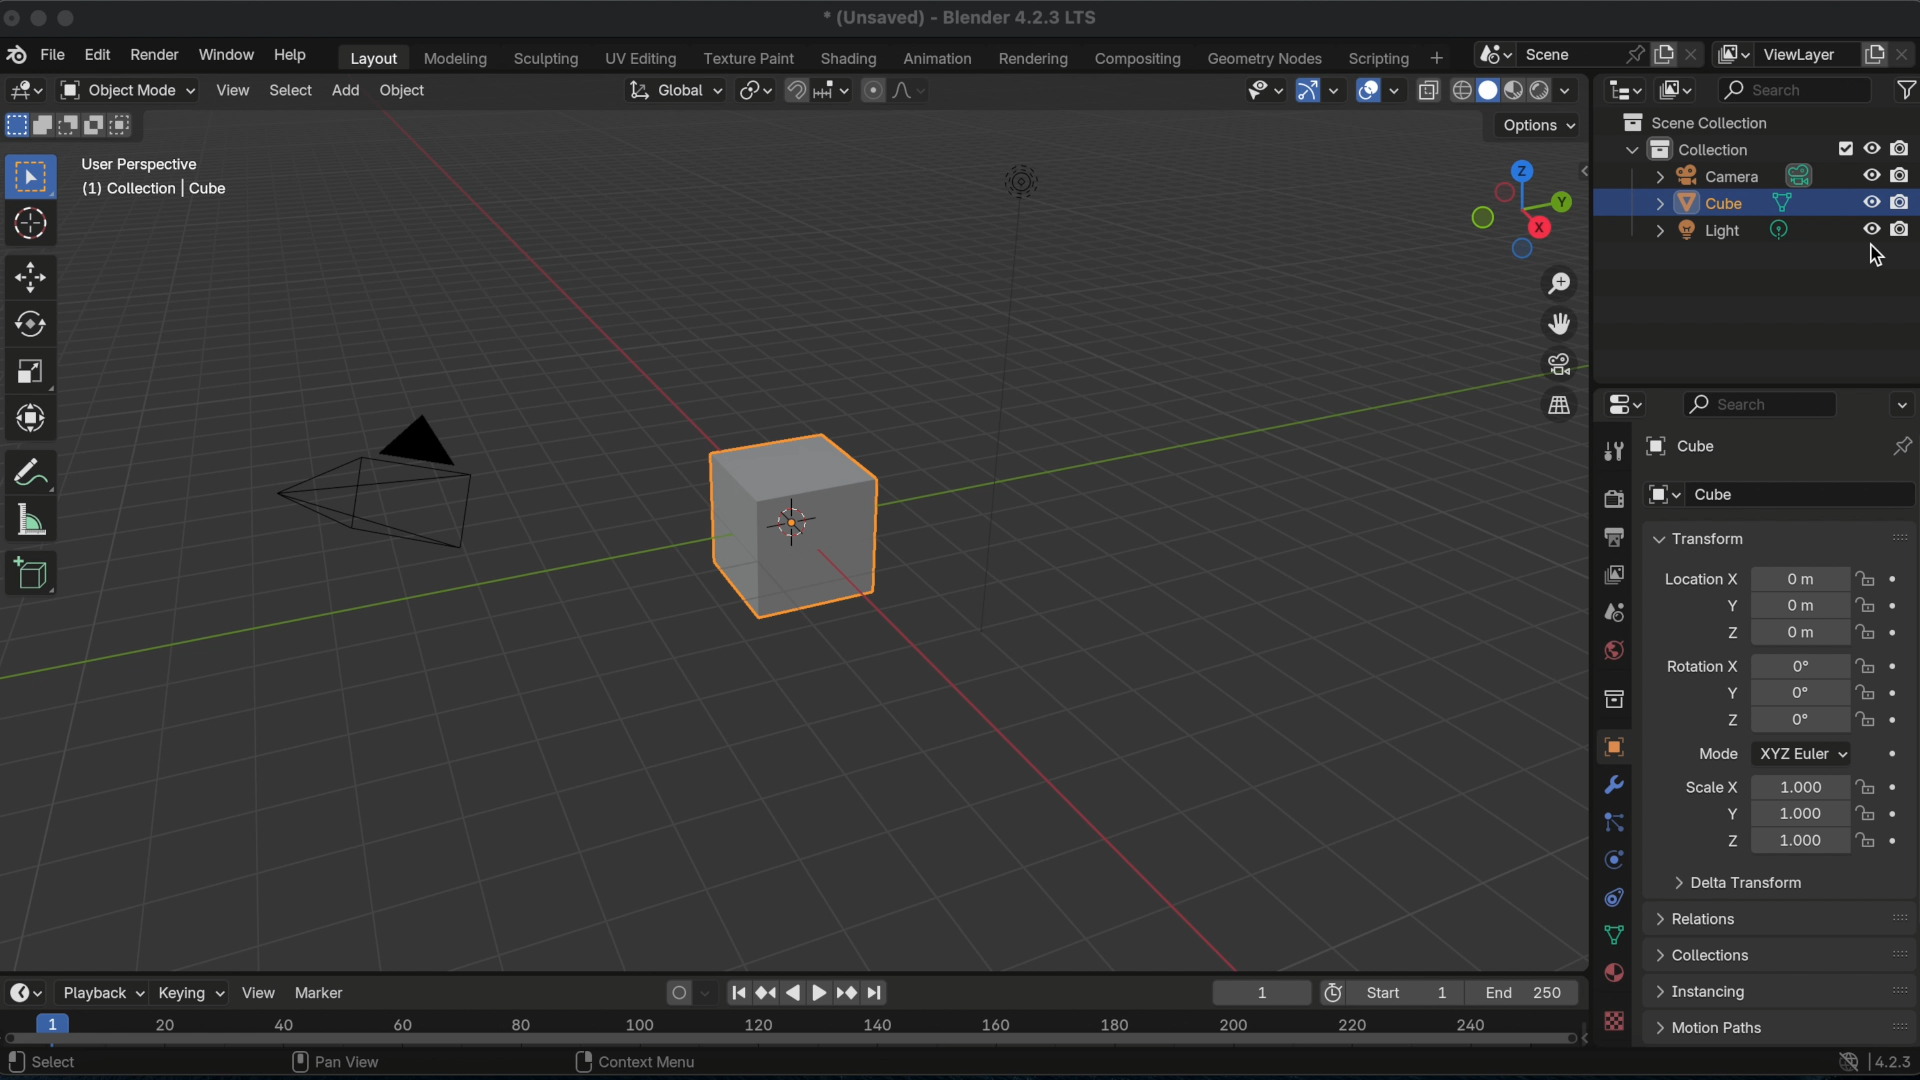 This screenshot has height=1080, width=1920. I want to click on rotate, so click(27, 324).